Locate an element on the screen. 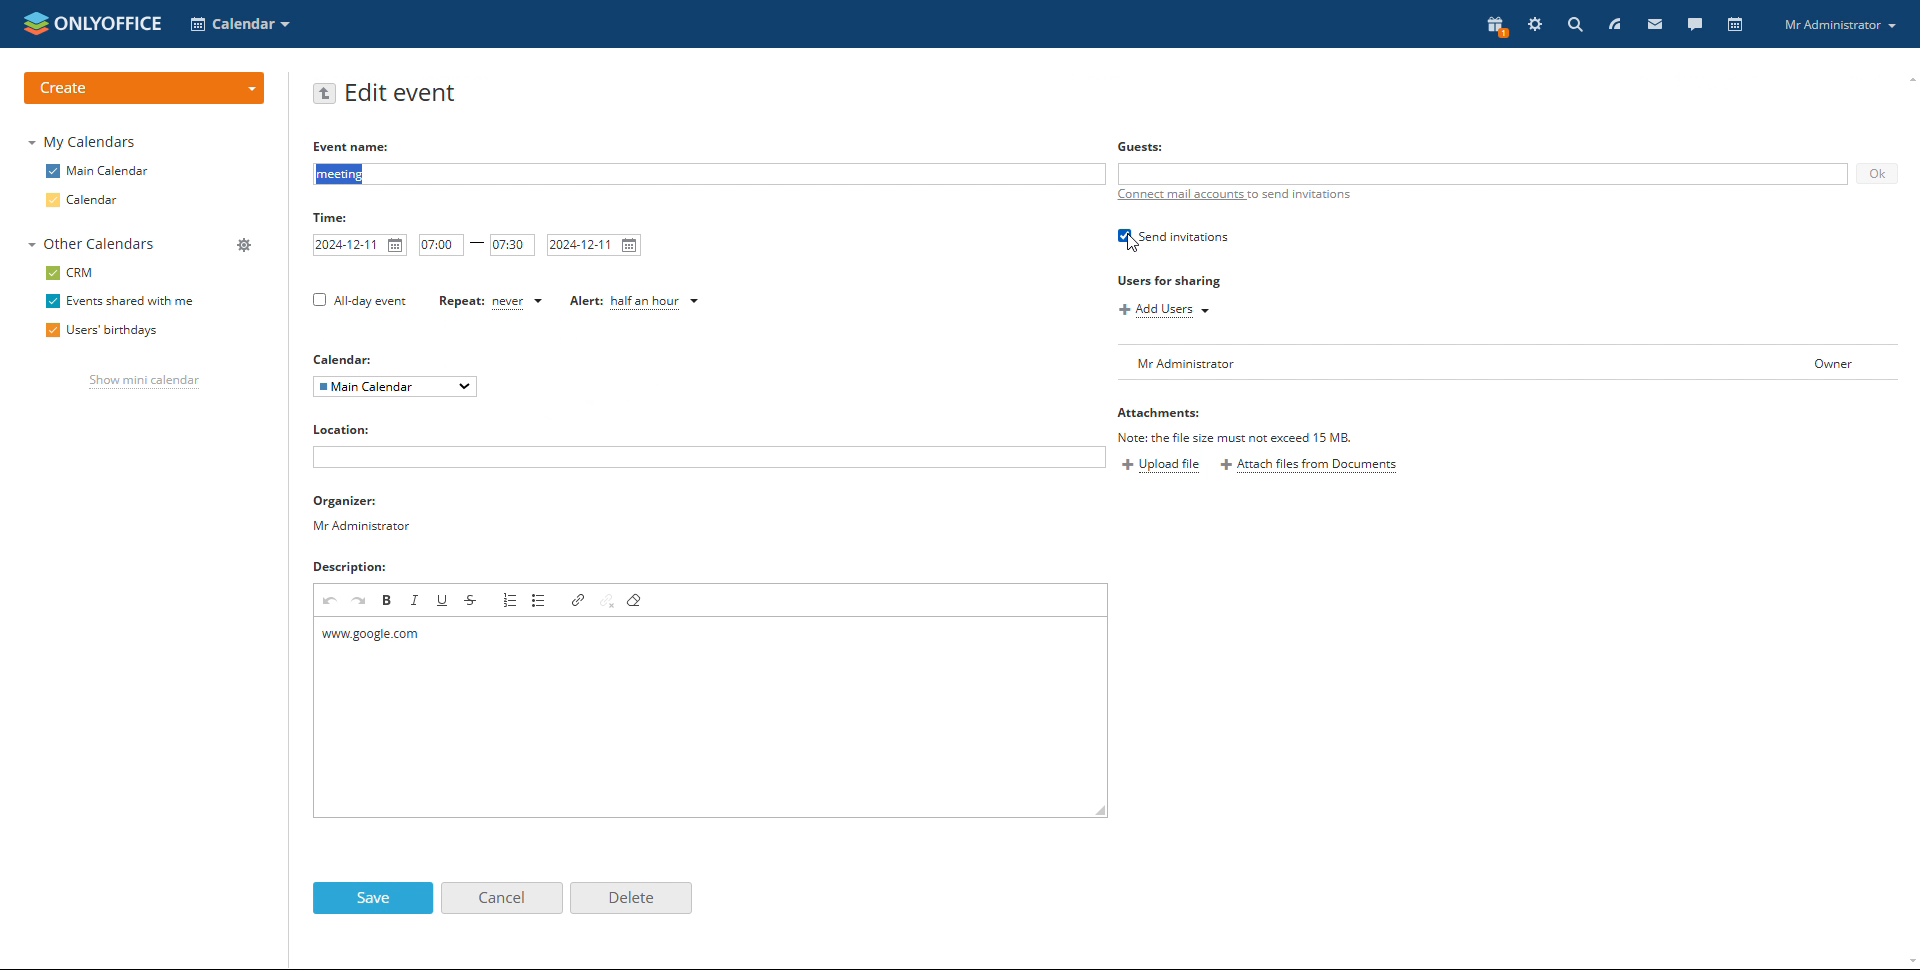  cancel is located at coordinates (503, 898).